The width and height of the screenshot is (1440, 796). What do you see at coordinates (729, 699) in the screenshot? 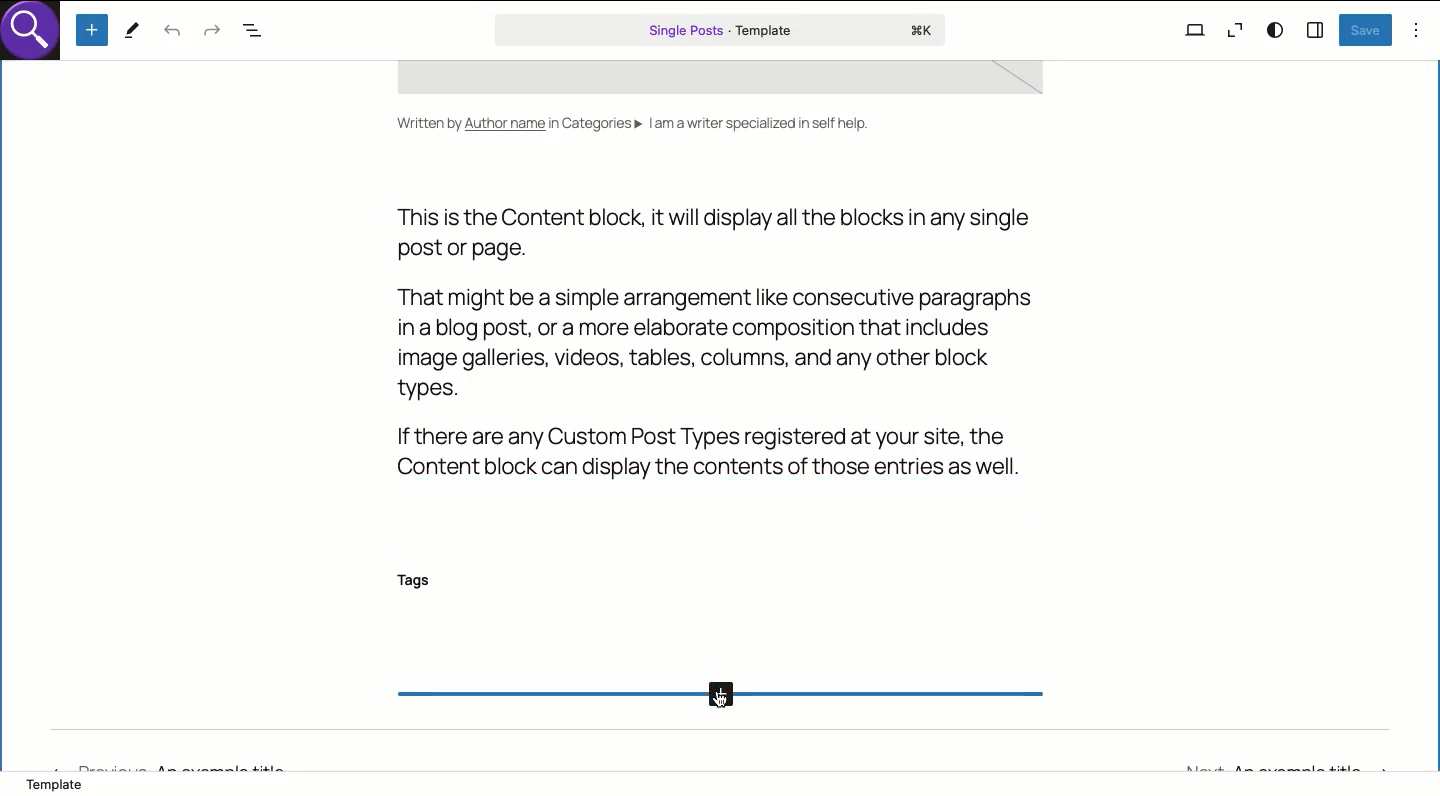
I see `cursor` at bounding box center [729, 699].